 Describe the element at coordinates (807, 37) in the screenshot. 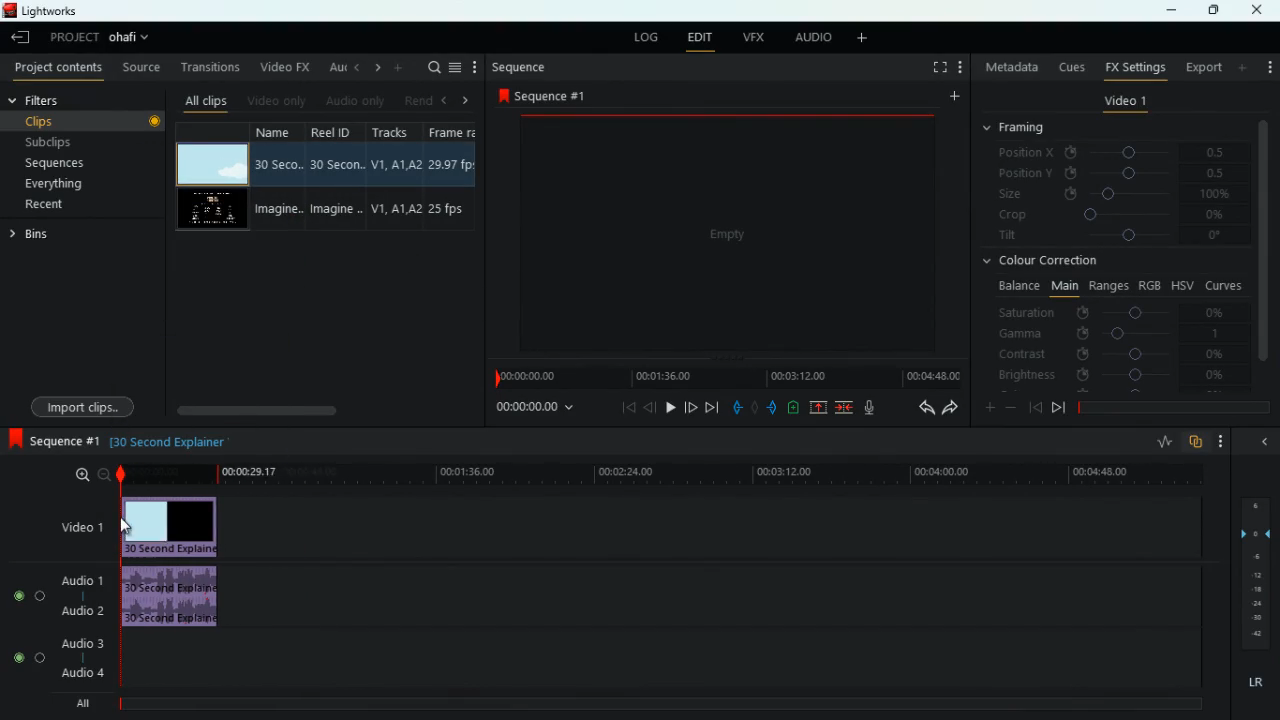

I see `audio` at that location.